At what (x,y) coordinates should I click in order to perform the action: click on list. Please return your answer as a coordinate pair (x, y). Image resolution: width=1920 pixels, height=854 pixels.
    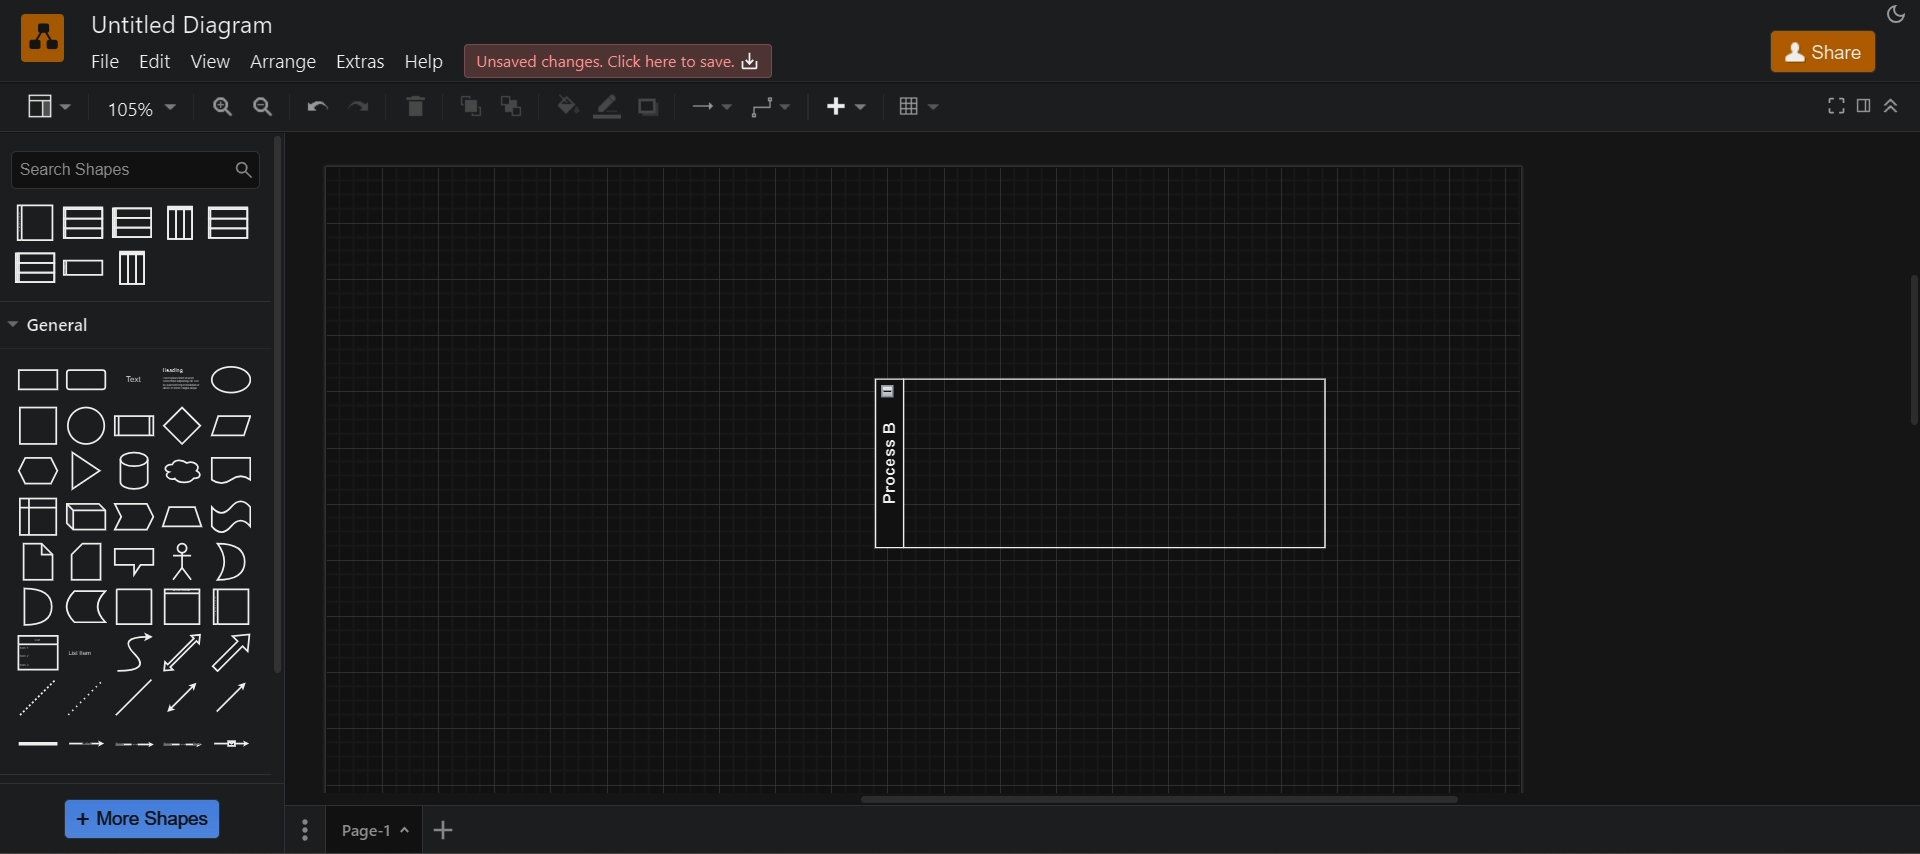
    Looking at the image, I should click on (37, 654).